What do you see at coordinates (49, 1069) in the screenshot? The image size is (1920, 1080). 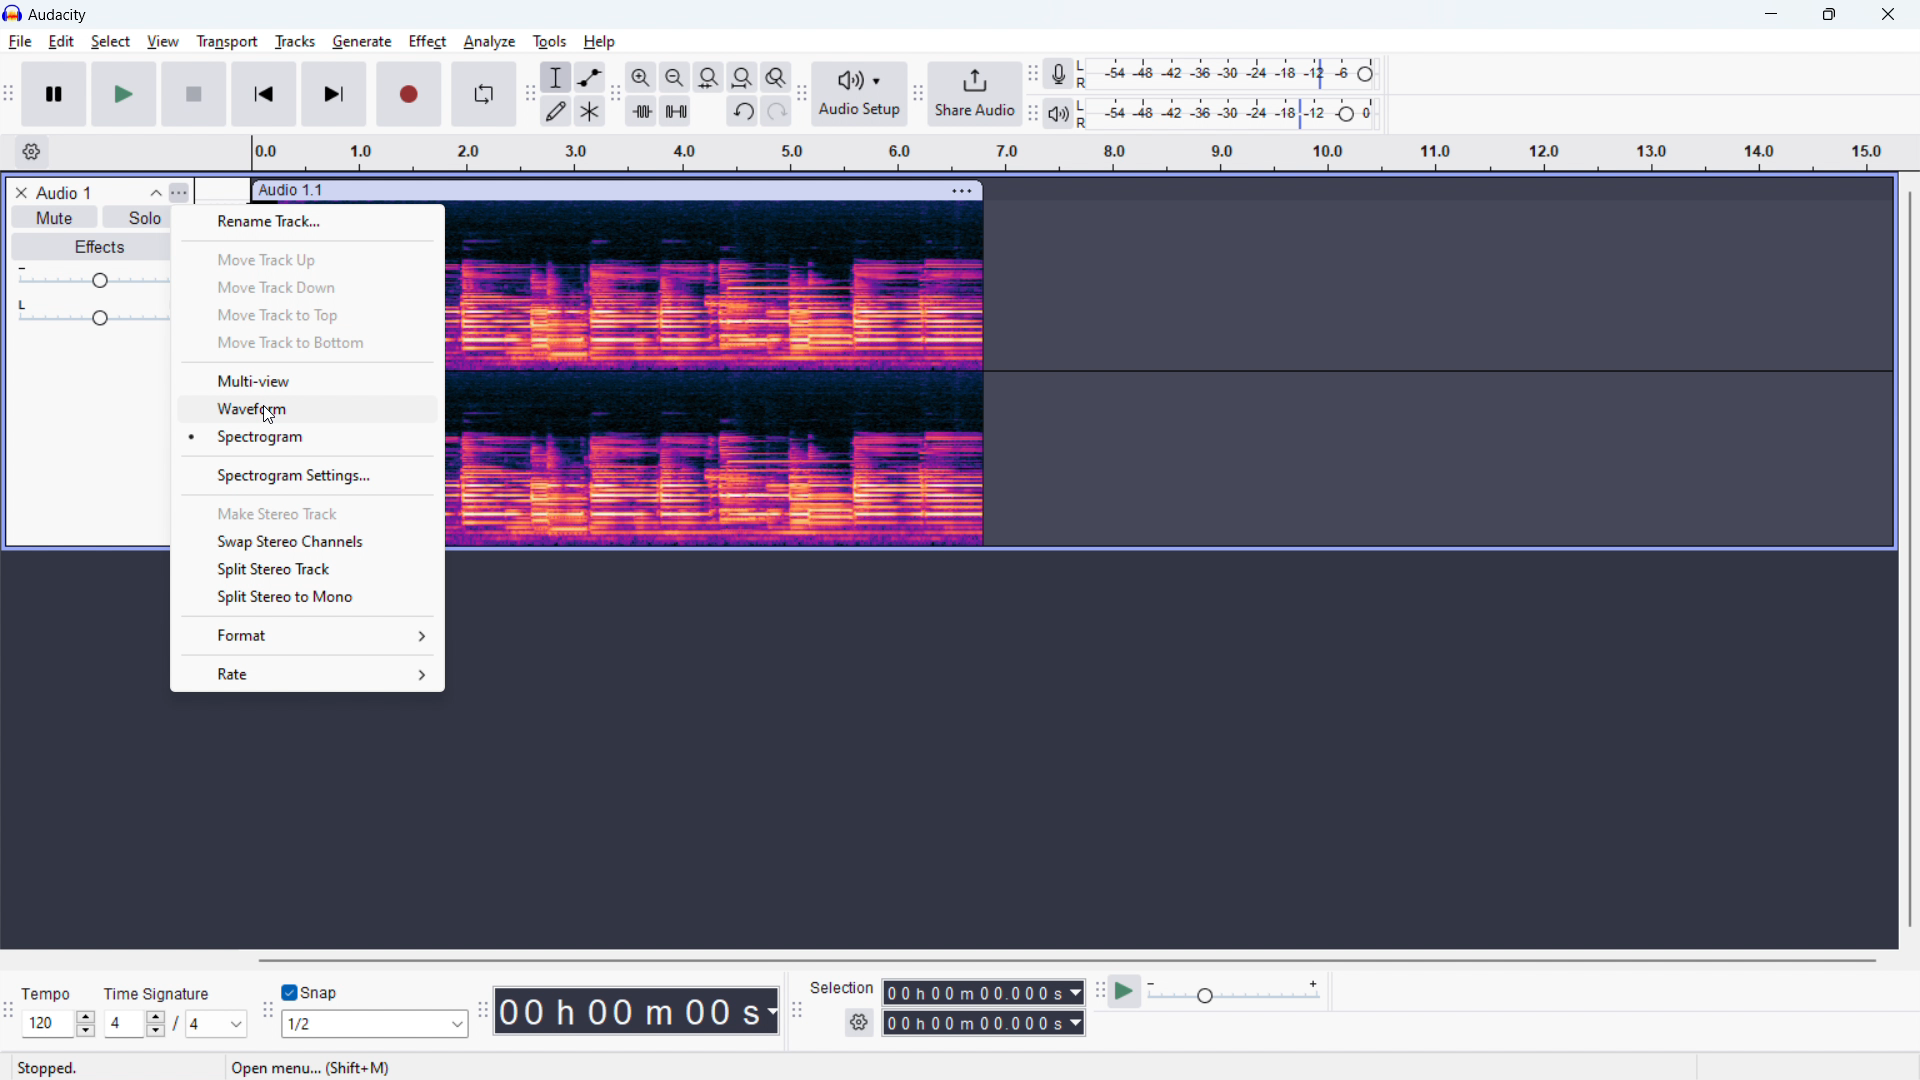 I see `stopped` at bounding box center [49, 1069].